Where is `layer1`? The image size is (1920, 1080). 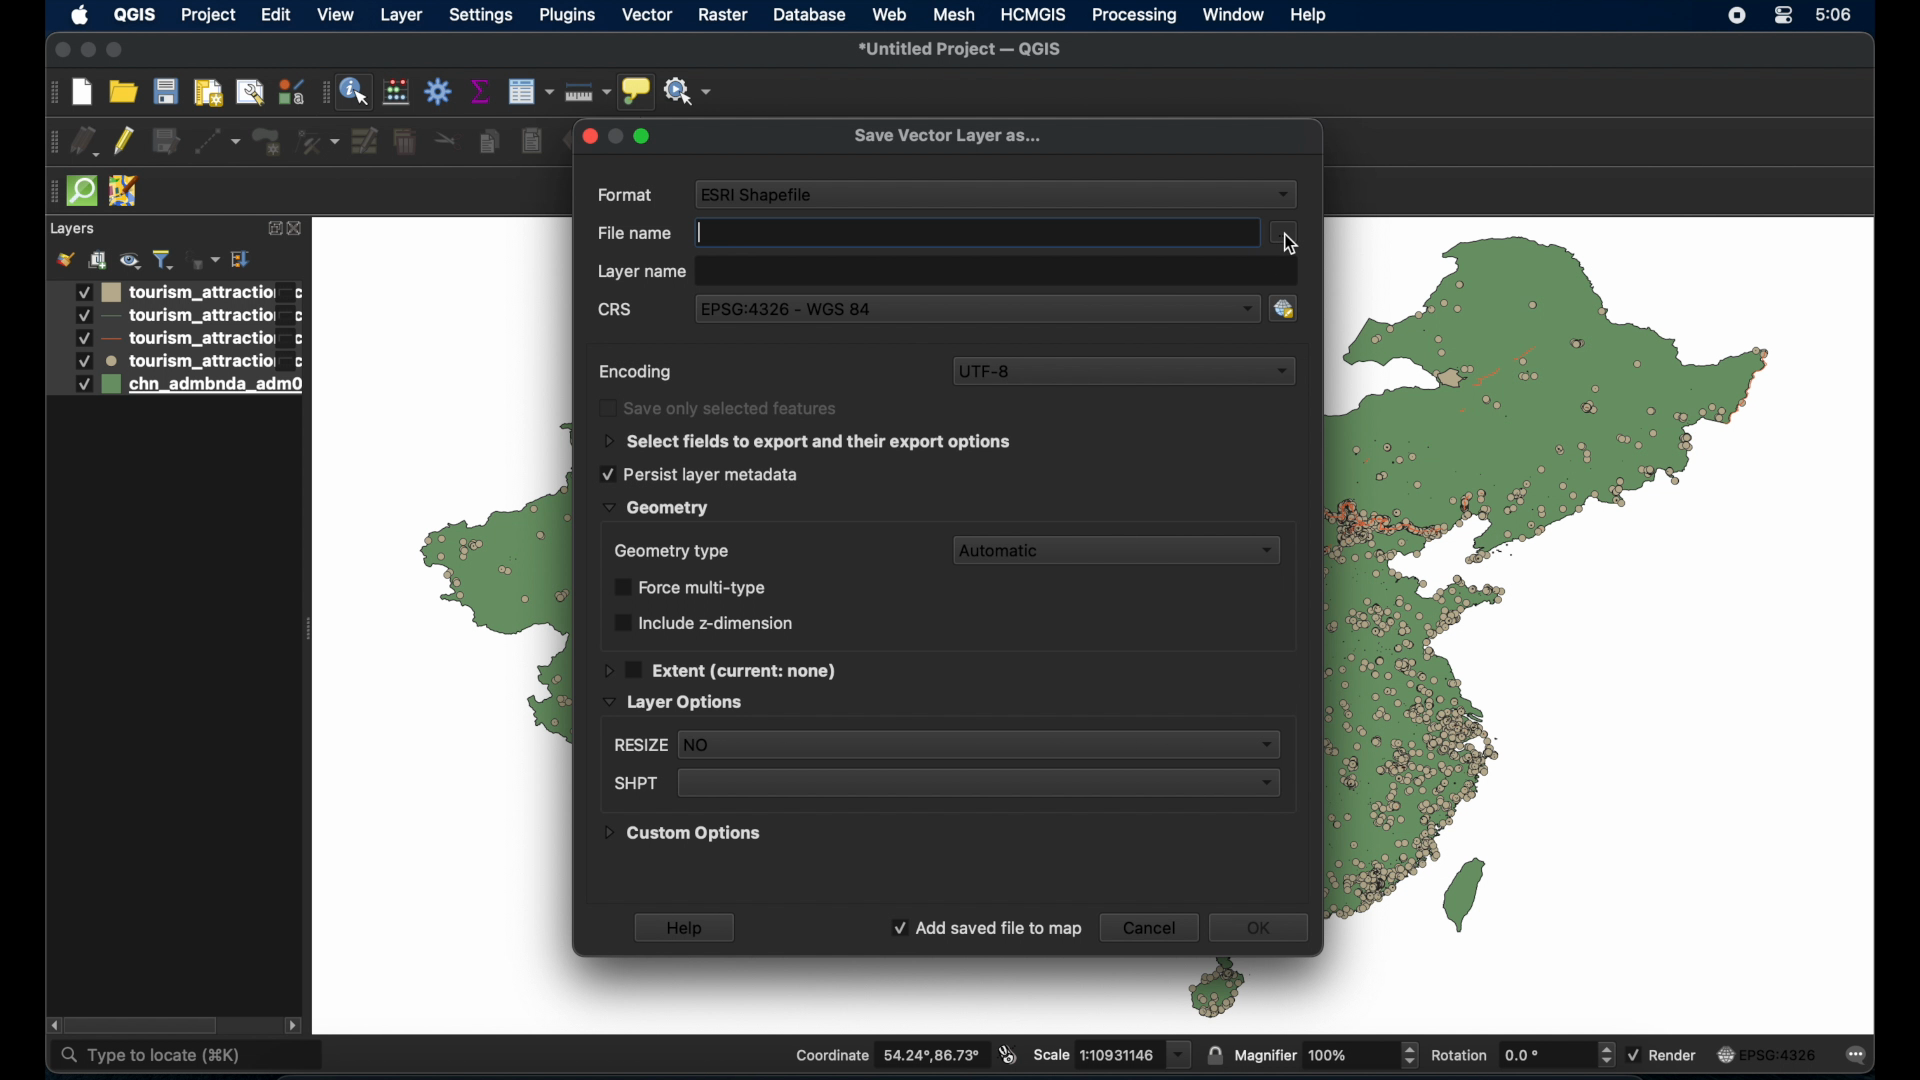 layer1 is located at coordinates (175, 292).